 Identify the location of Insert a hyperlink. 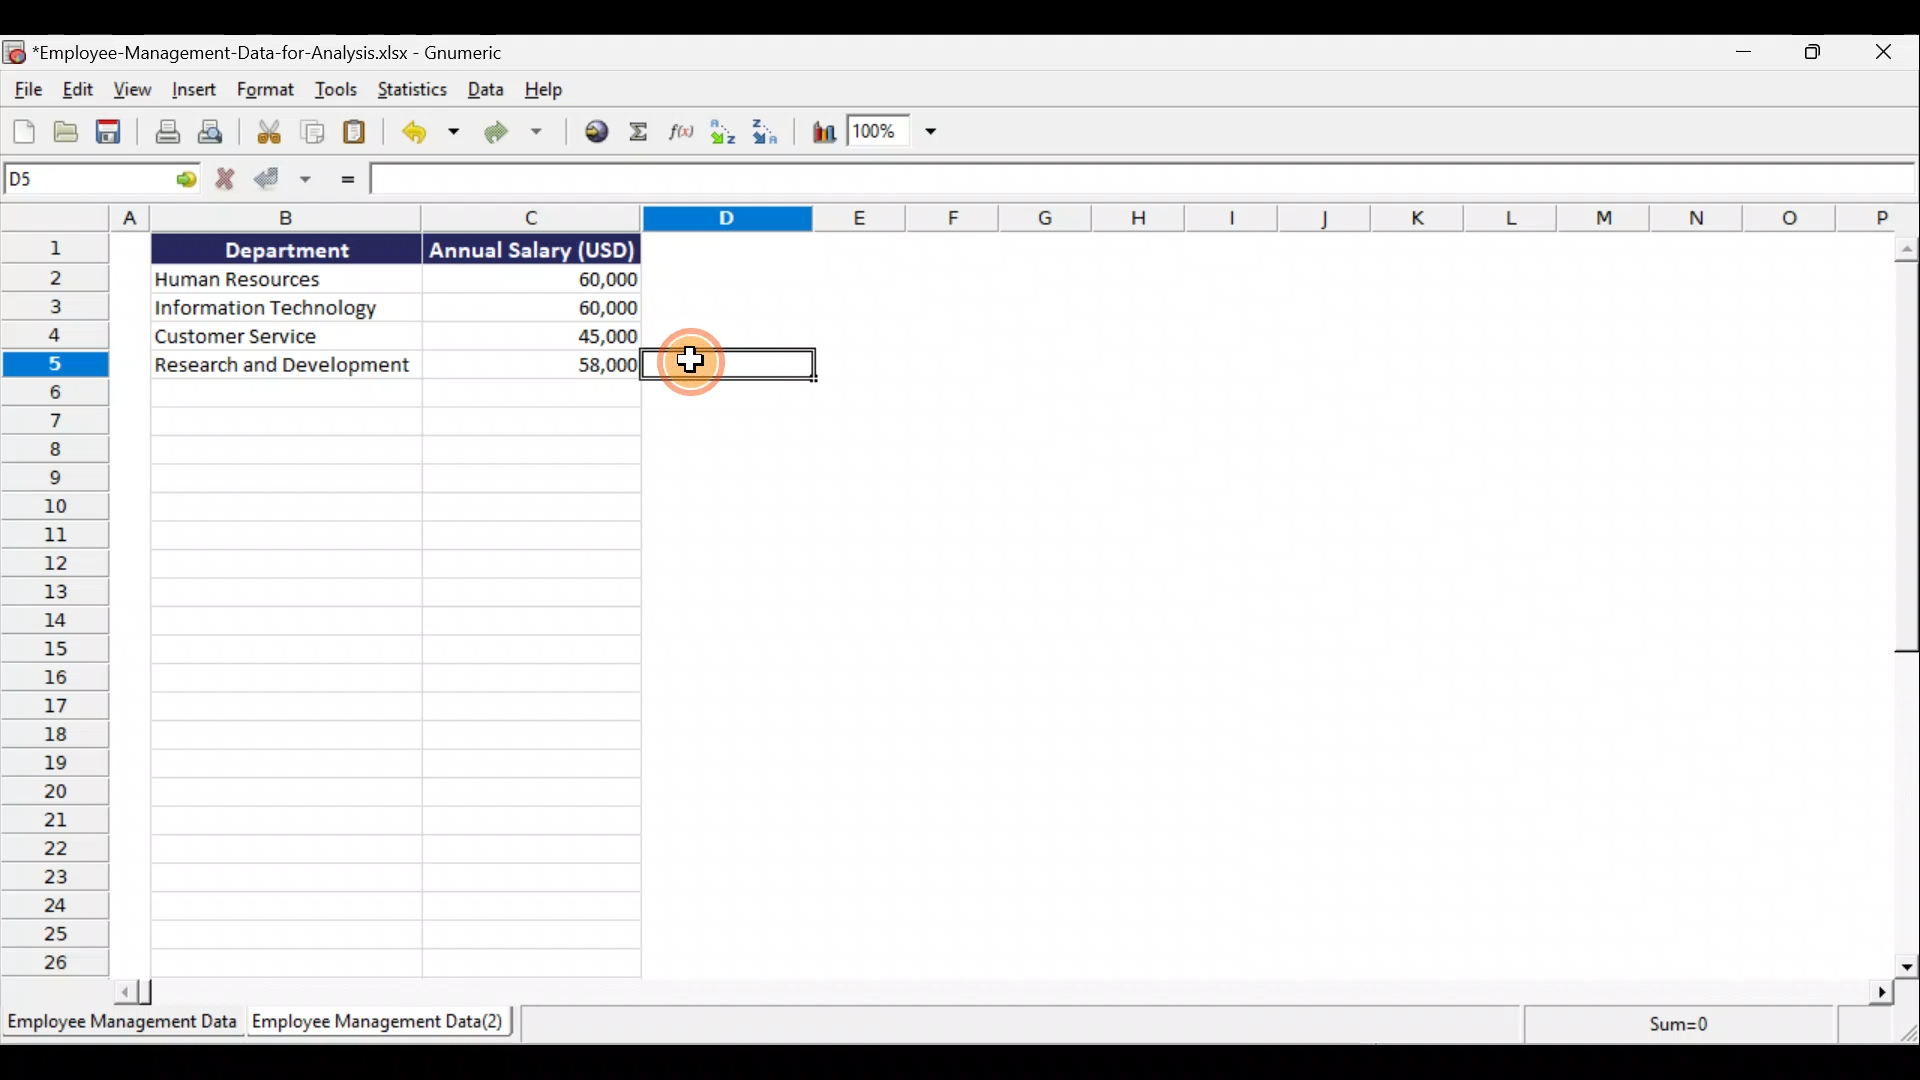
(596, 136).